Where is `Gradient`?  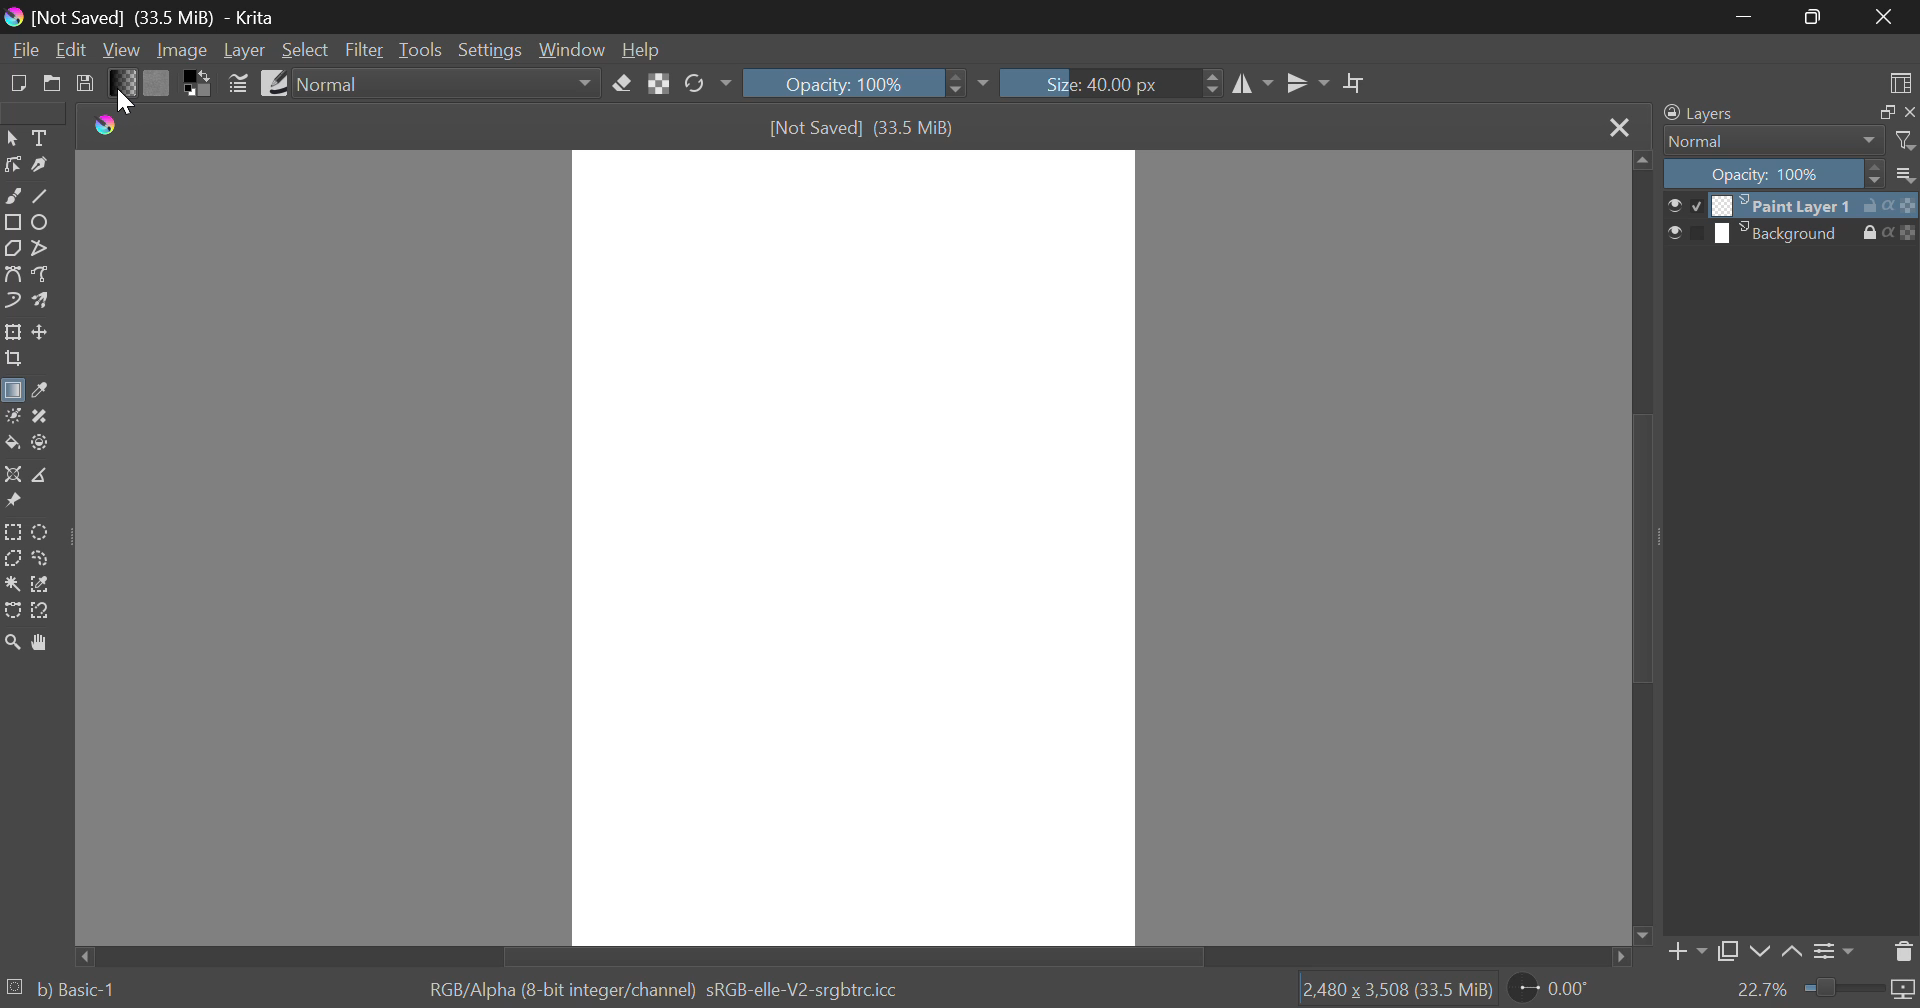 Gradient is located at coordinates (122, 82).